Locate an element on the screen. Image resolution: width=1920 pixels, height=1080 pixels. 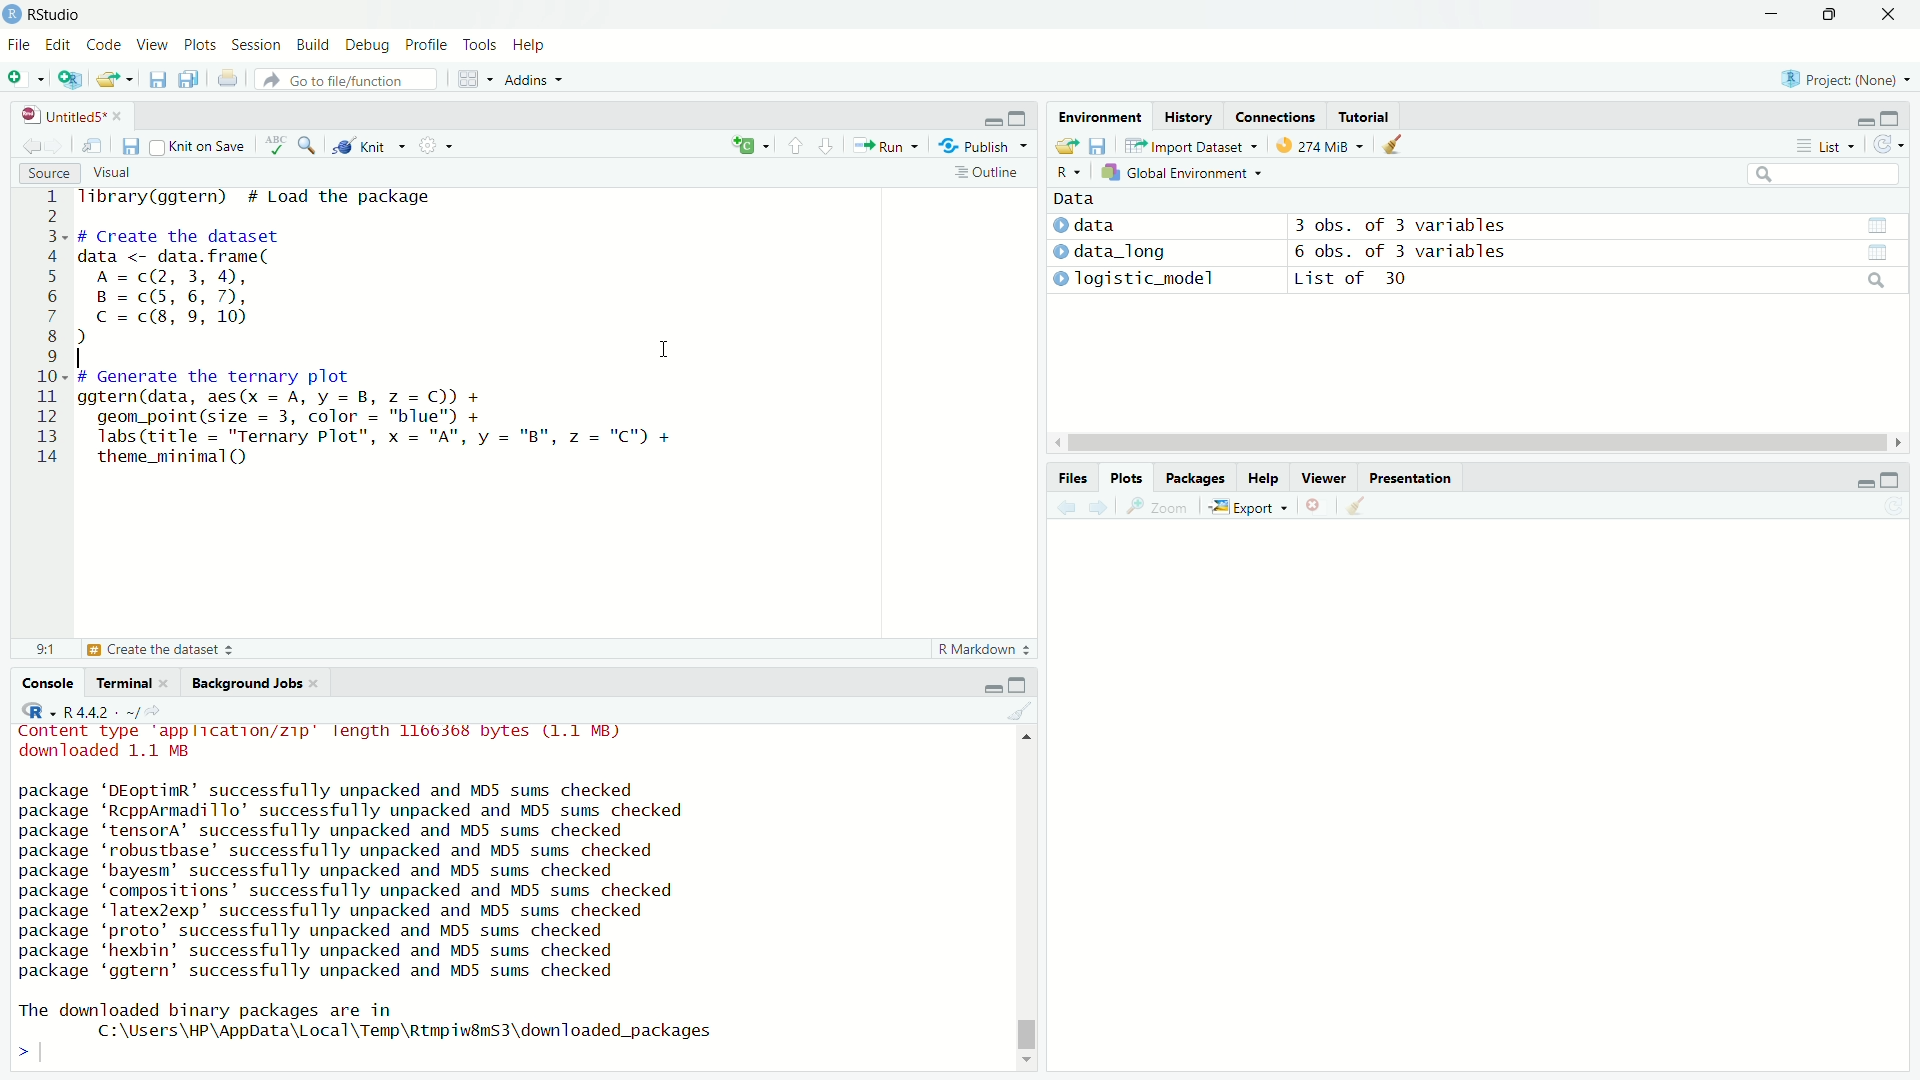
upward is located at coordinates (796, 146).